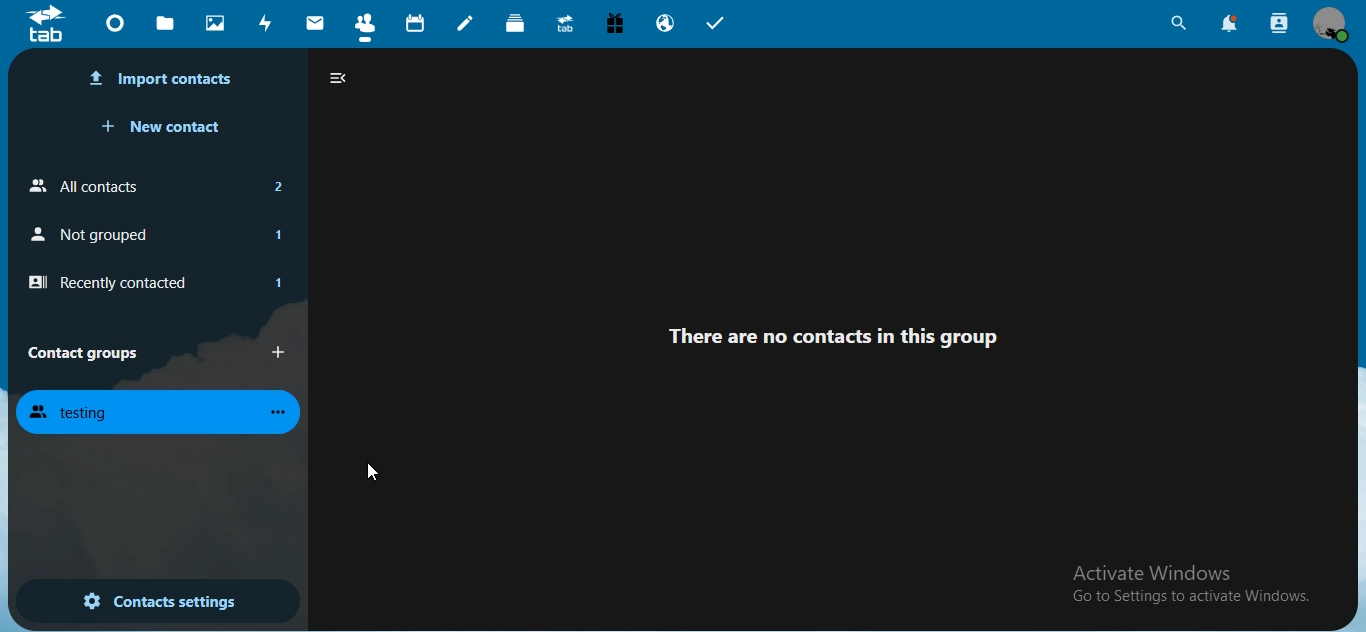 Image resolution: width=1366 pixels, height=632 pixels. Describe the element at coordinates (517, 23) in the screenshot. I see `deck` at that location.